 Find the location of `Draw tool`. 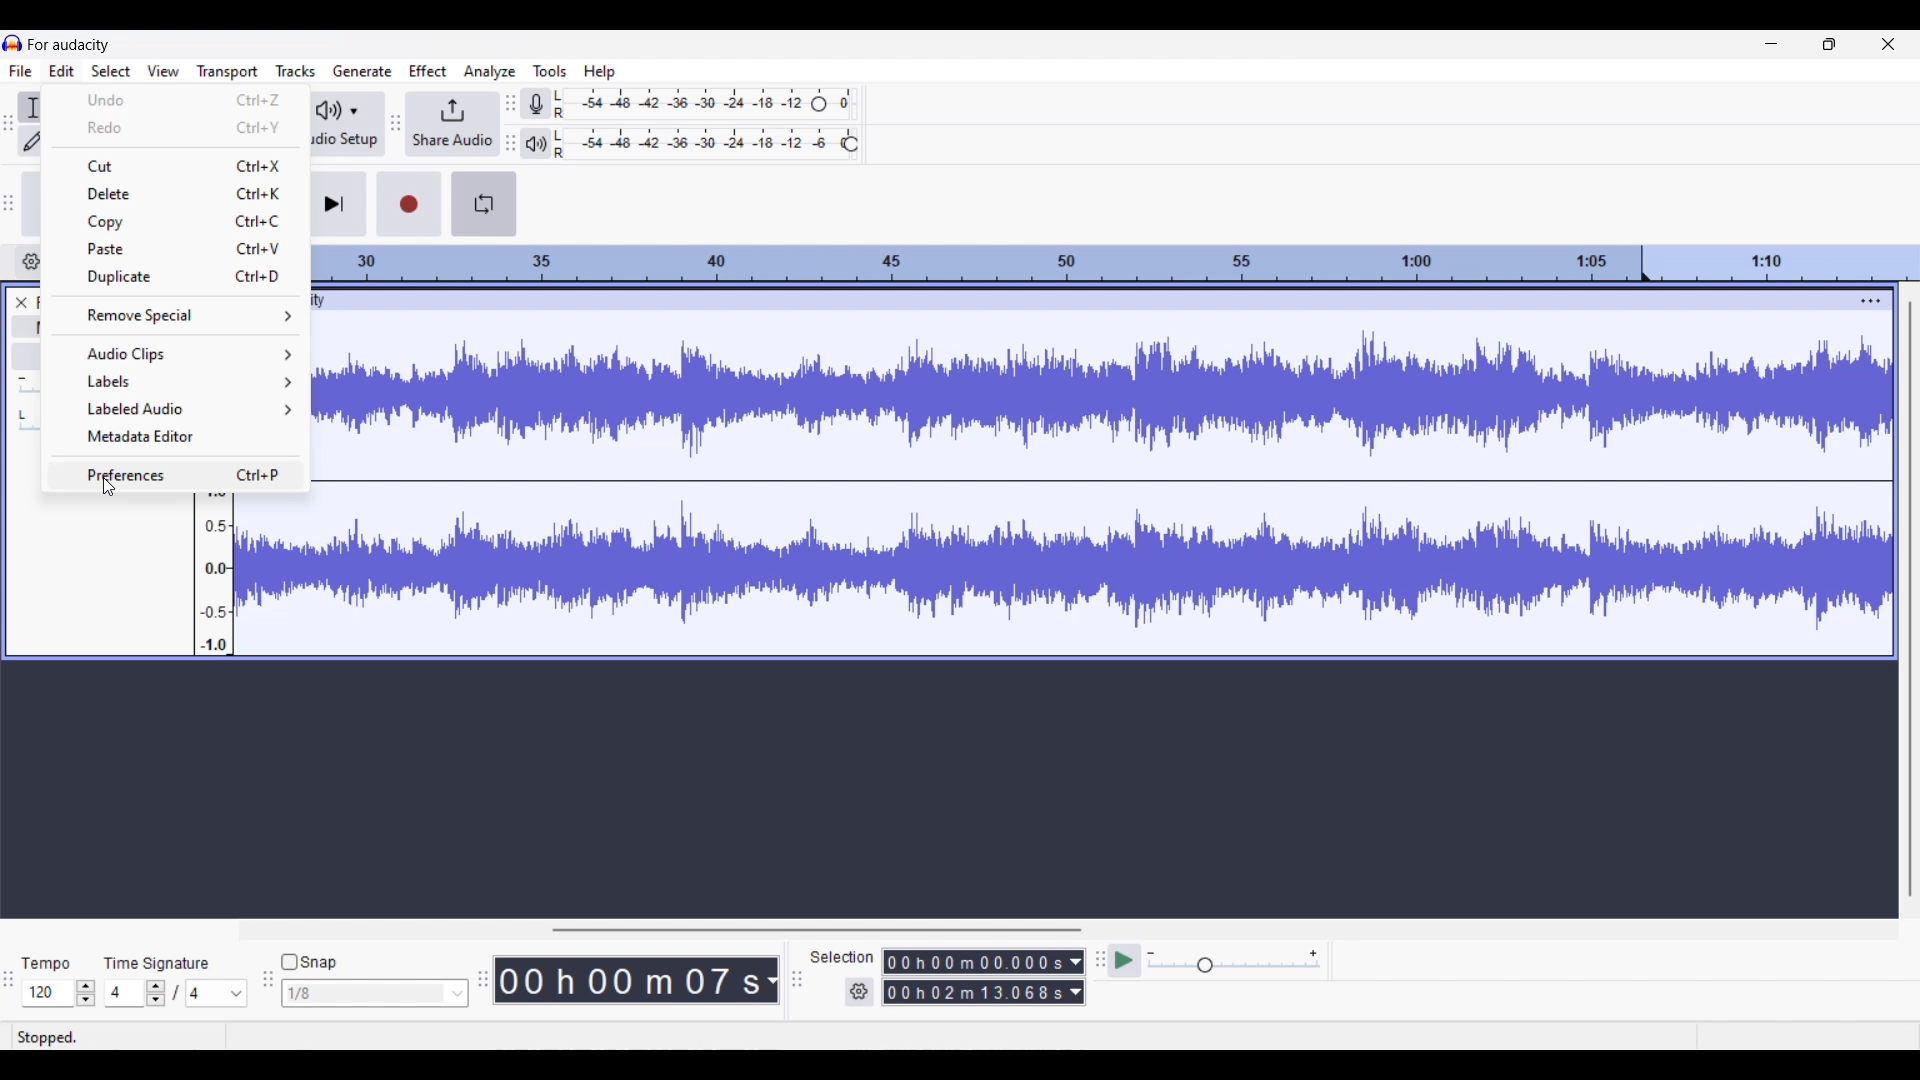

Draw tool is located at coordinates (32, 140).